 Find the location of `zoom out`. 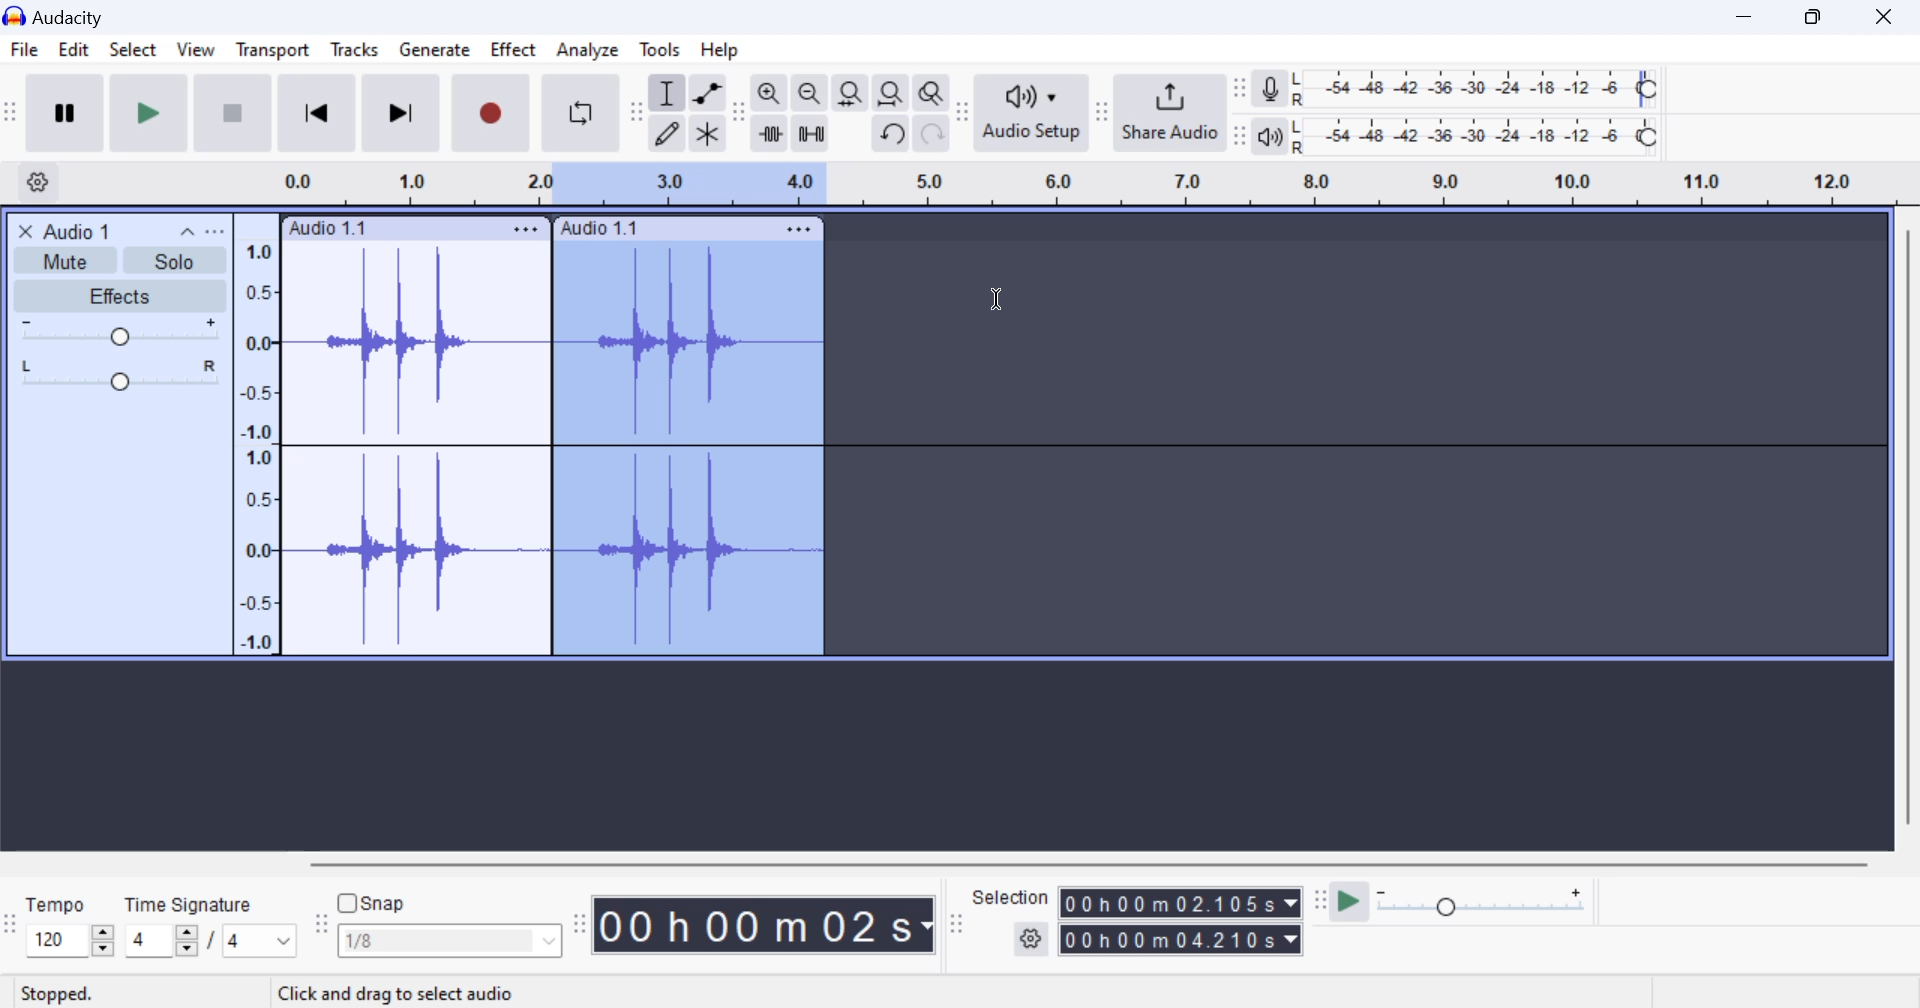

zoom out is located at coordinates (809, 95).